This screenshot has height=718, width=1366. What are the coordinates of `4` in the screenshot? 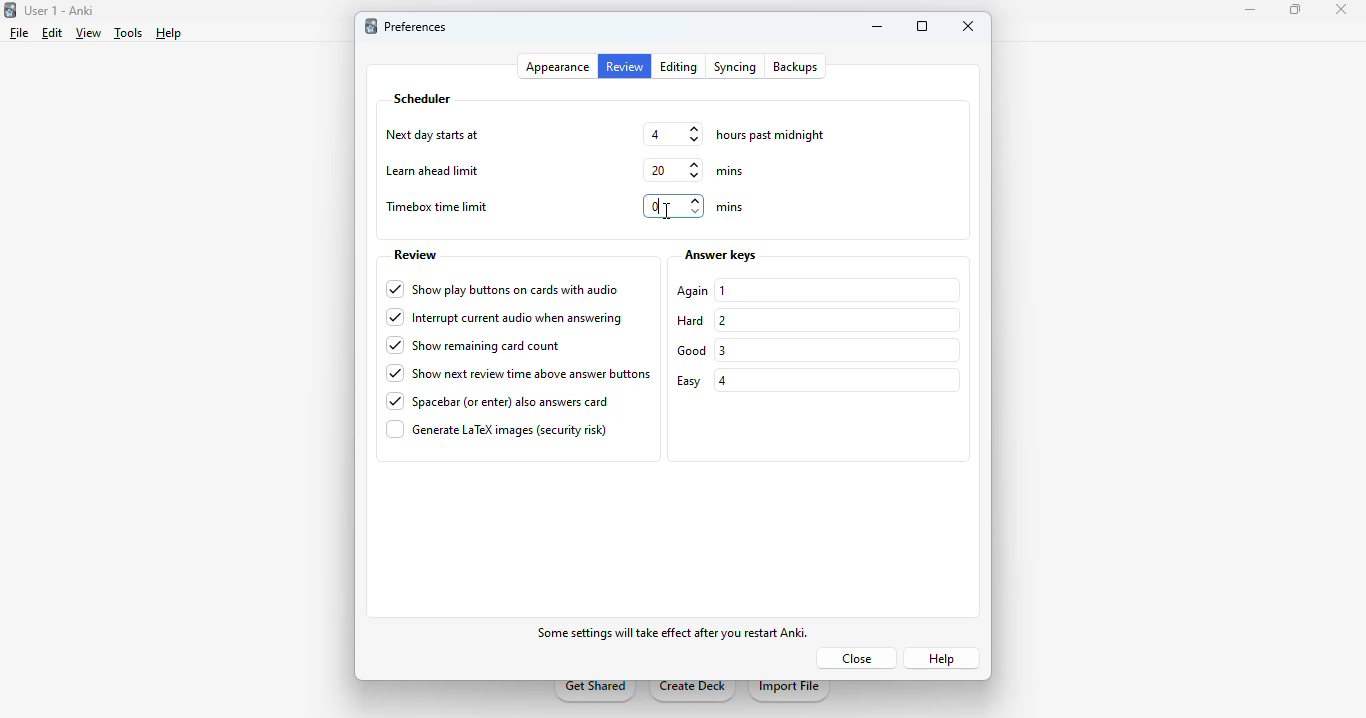 It's located at (721, 381).